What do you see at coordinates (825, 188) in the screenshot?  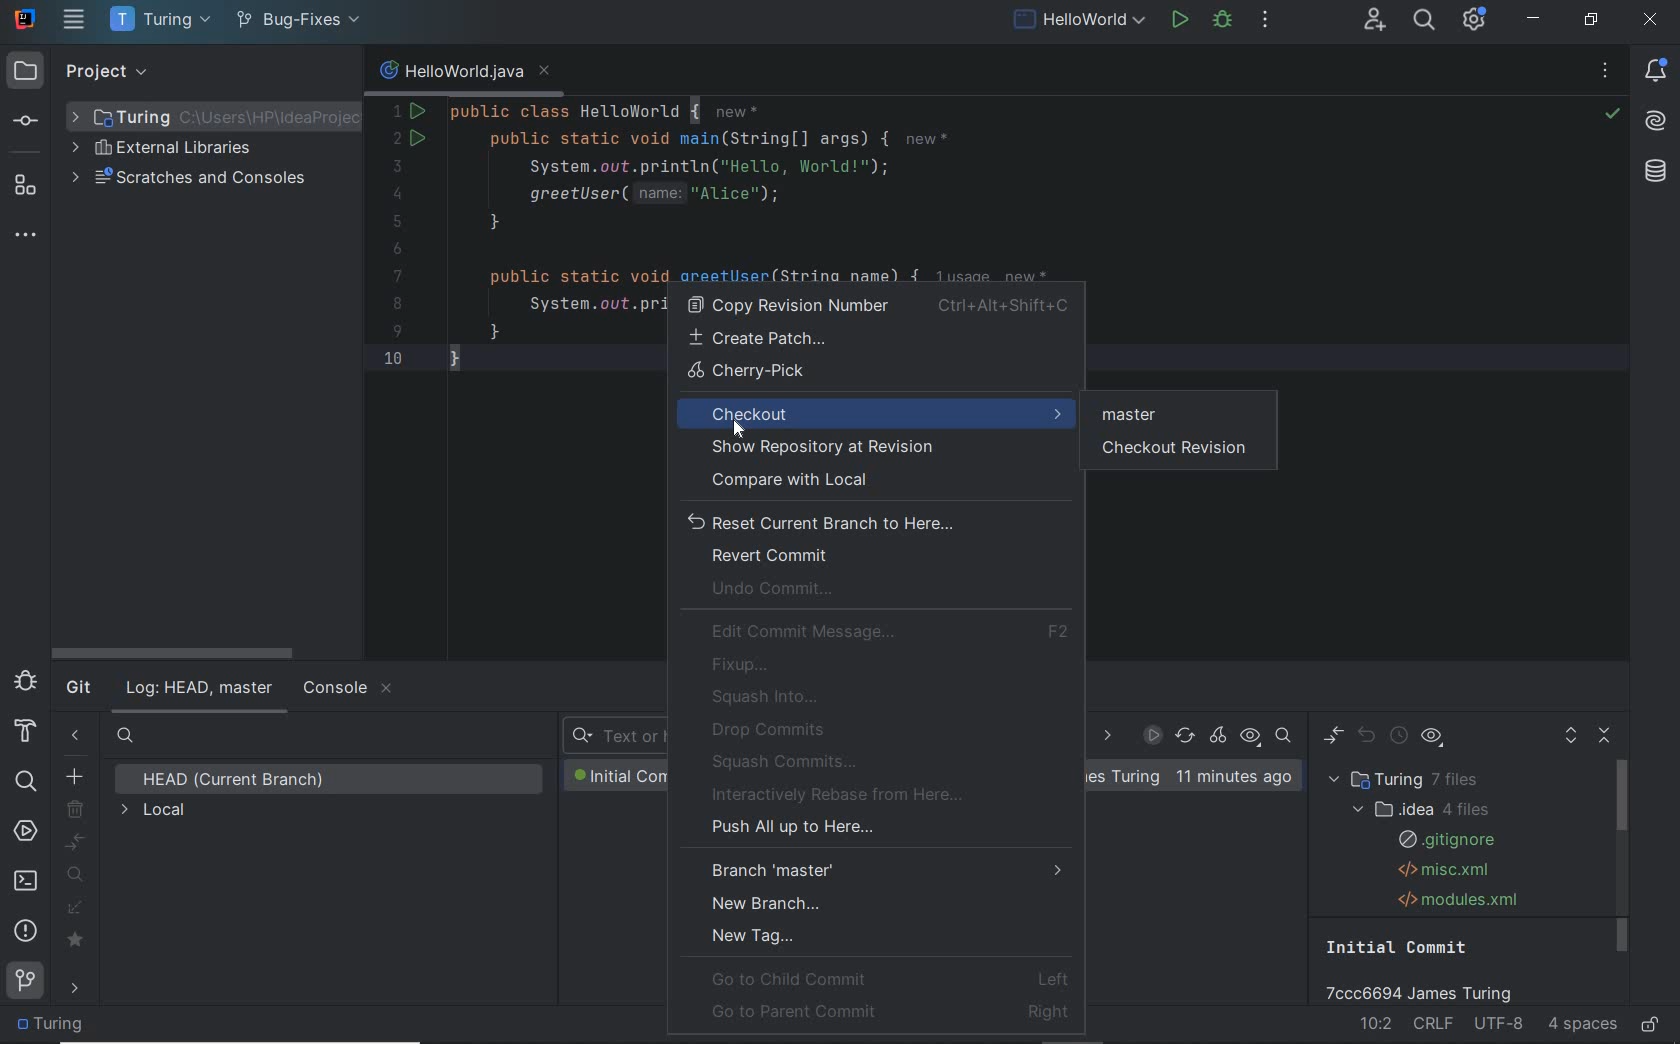 I see `code` at bounding box center [825, 188].